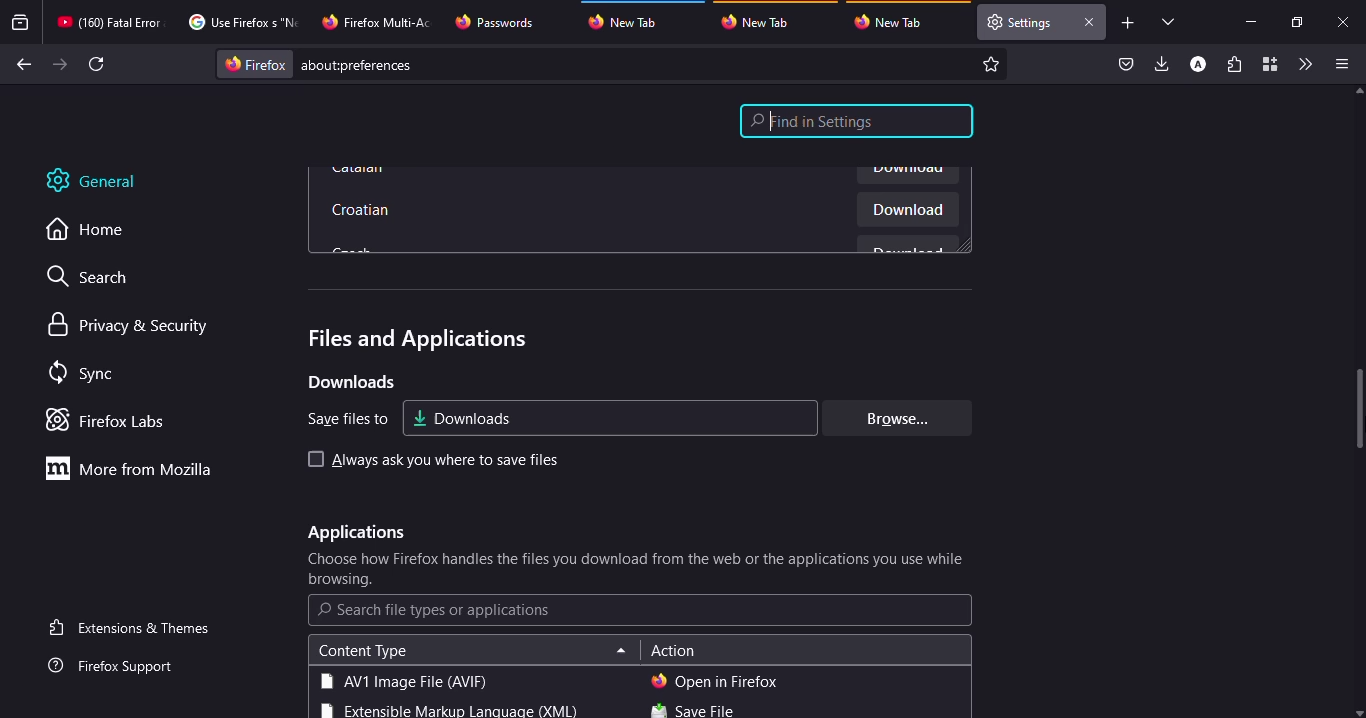  Describe the element at coordinates (1234, 66) in the screenshot. I see `extensions` at that location.